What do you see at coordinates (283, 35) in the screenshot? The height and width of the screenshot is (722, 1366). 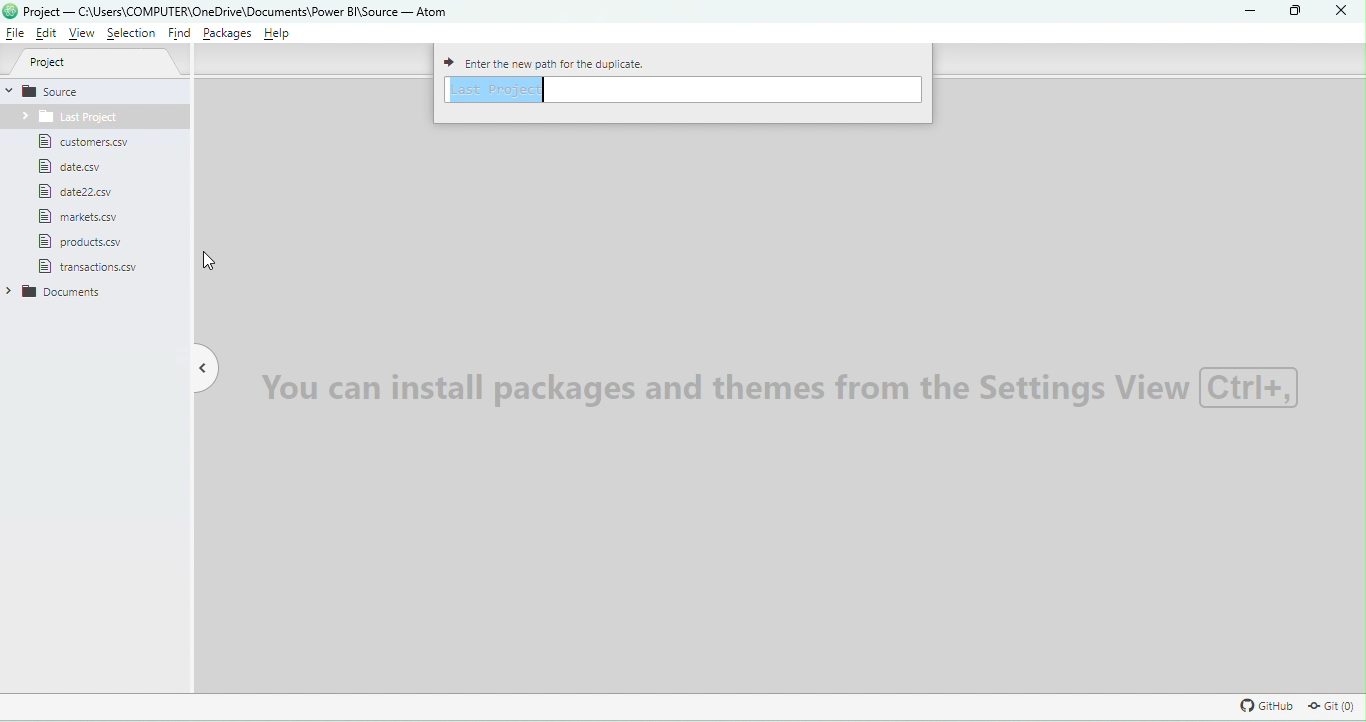 I see `Help` at bounding box center [283, 35].